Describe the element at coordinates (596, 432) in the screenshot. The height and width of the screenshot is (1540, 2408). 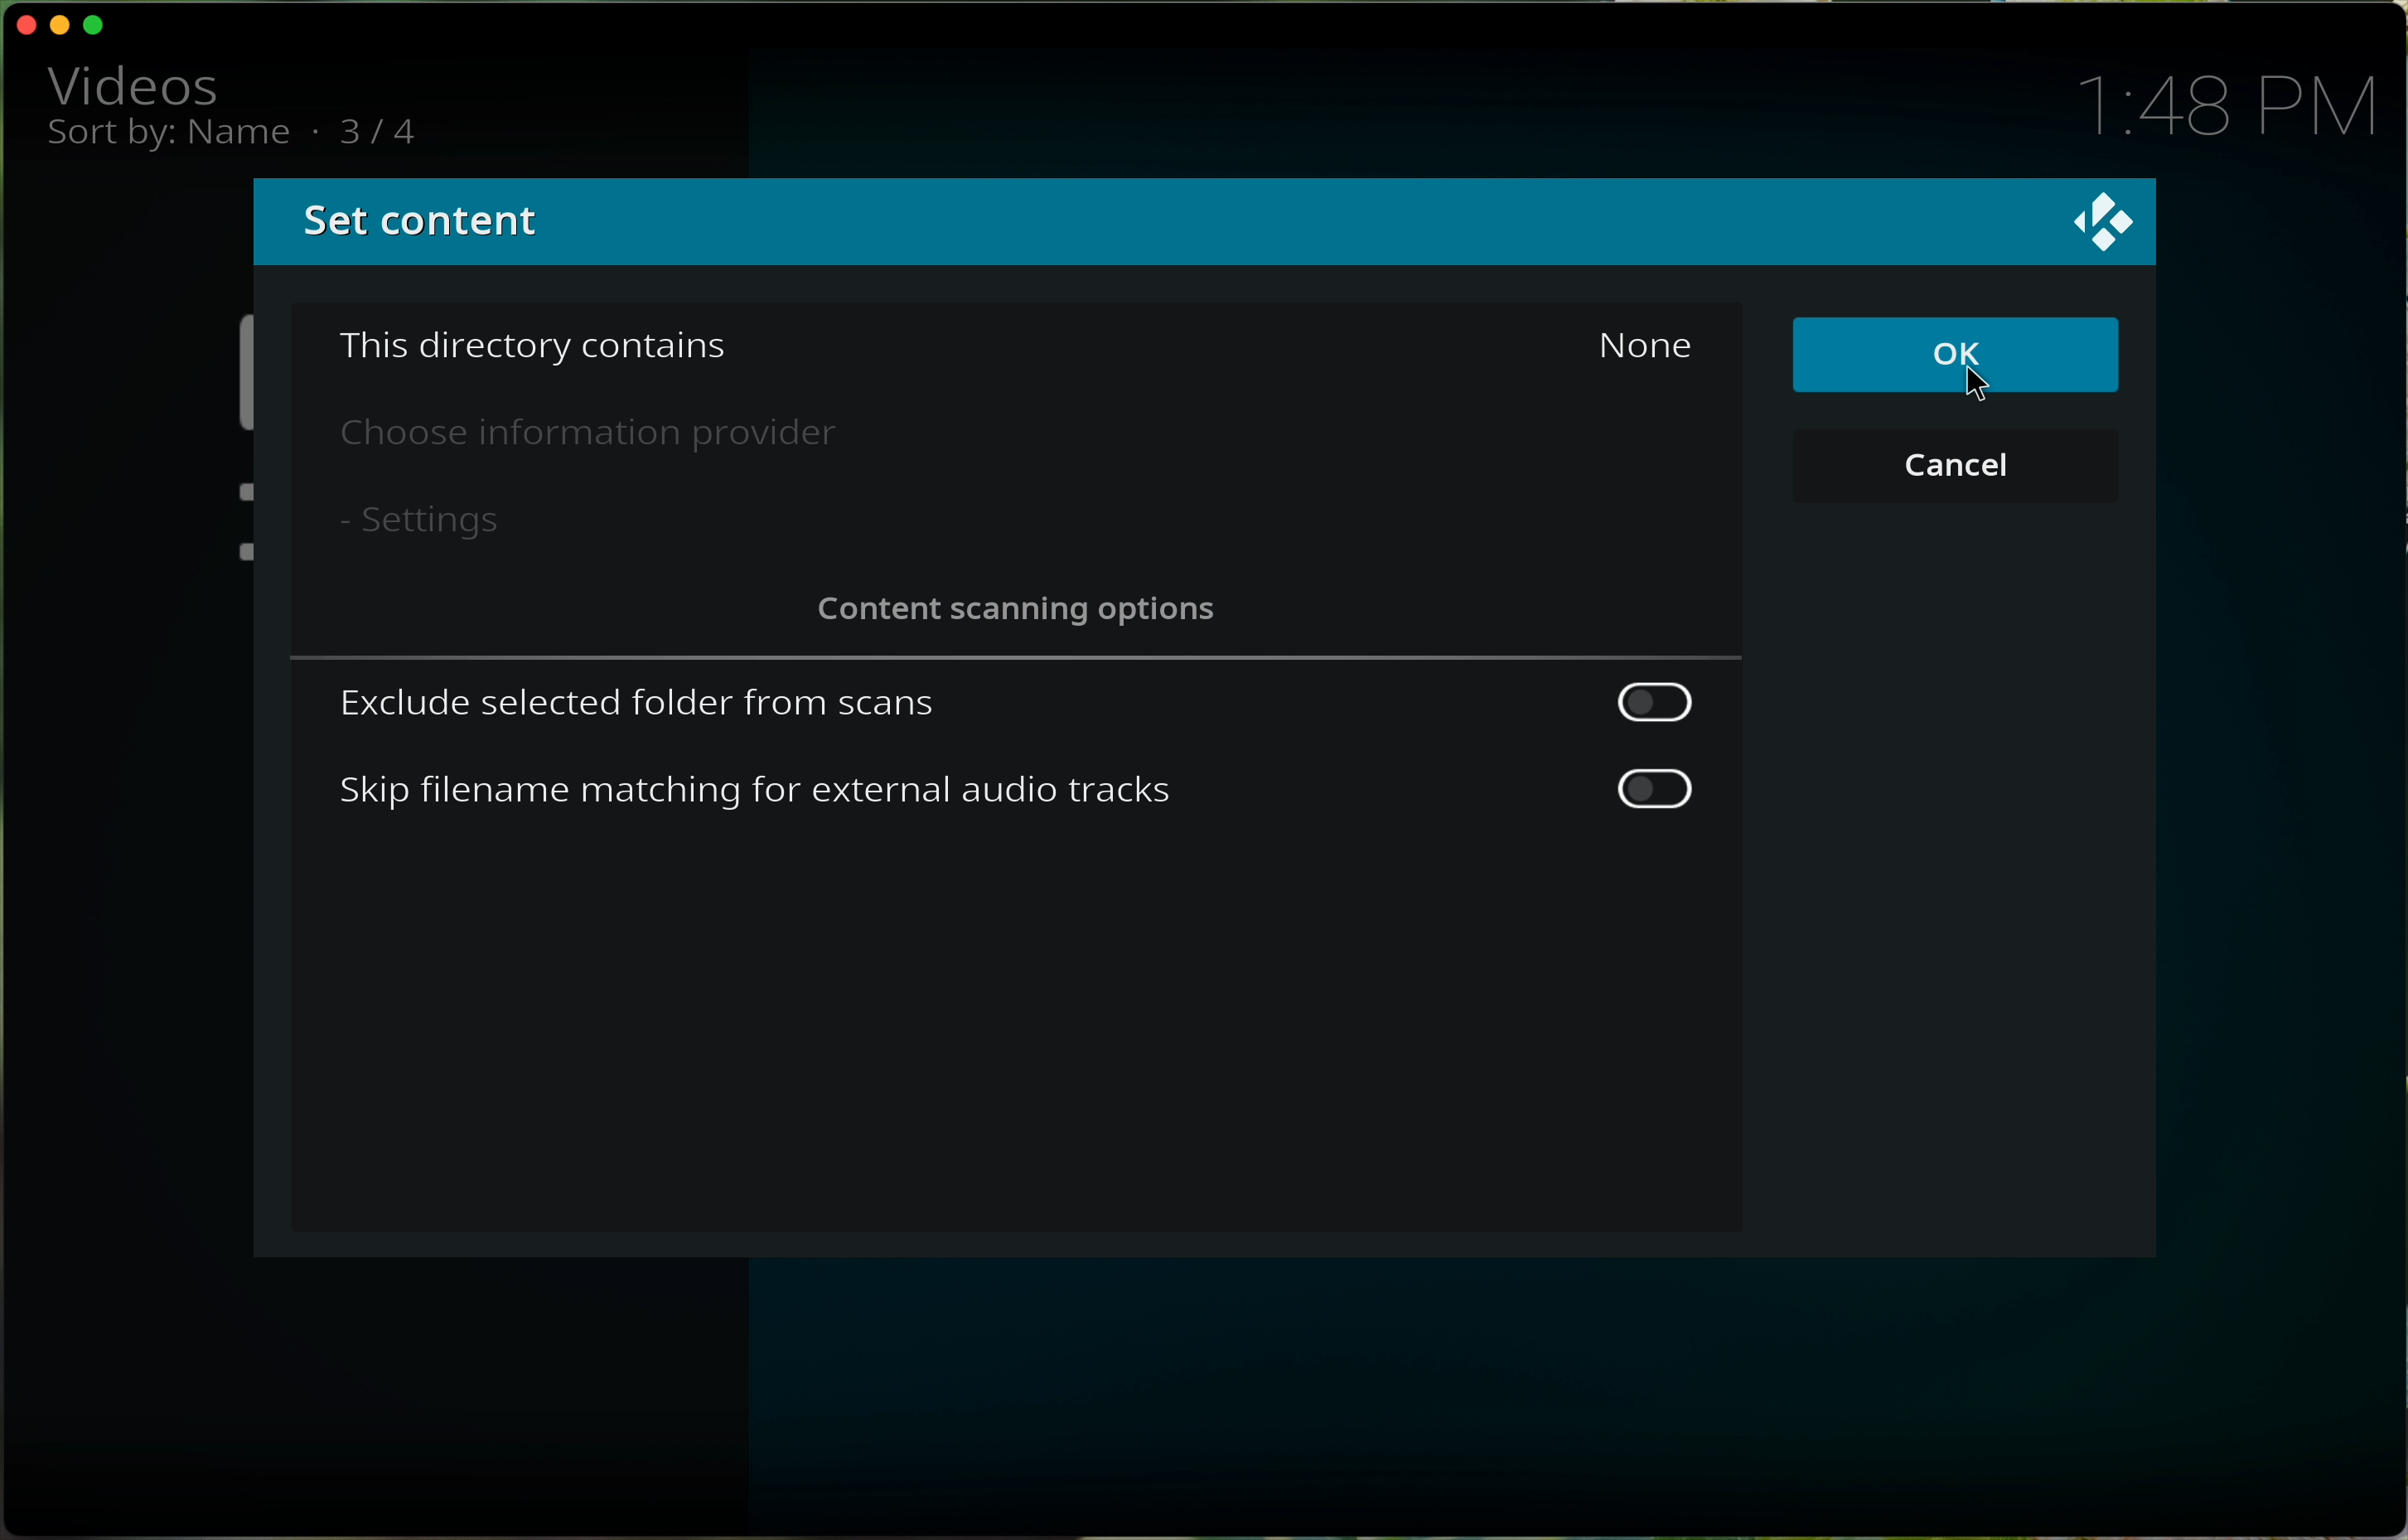
I see `choose information provider` at that location.